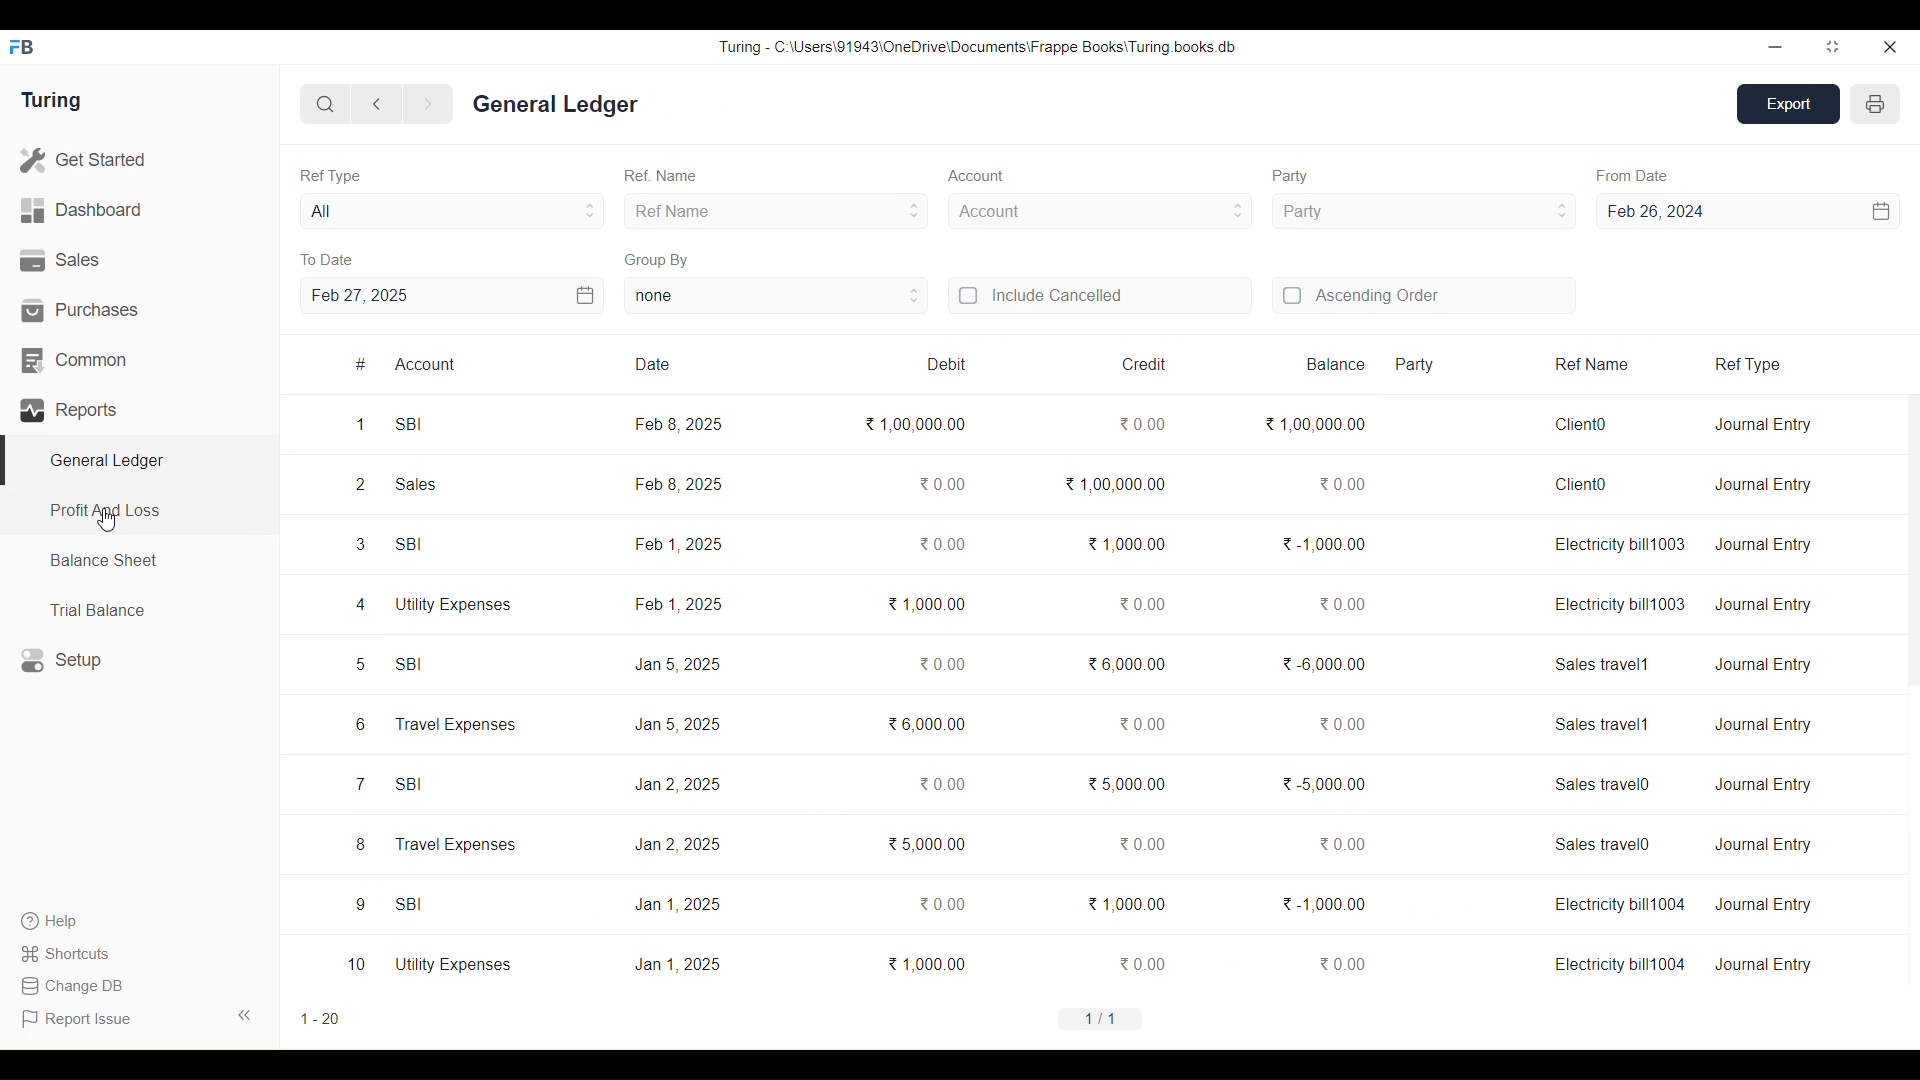 The width and height of the screenshot is (1920, 1080). I want to click on Help, so click(68, 921).